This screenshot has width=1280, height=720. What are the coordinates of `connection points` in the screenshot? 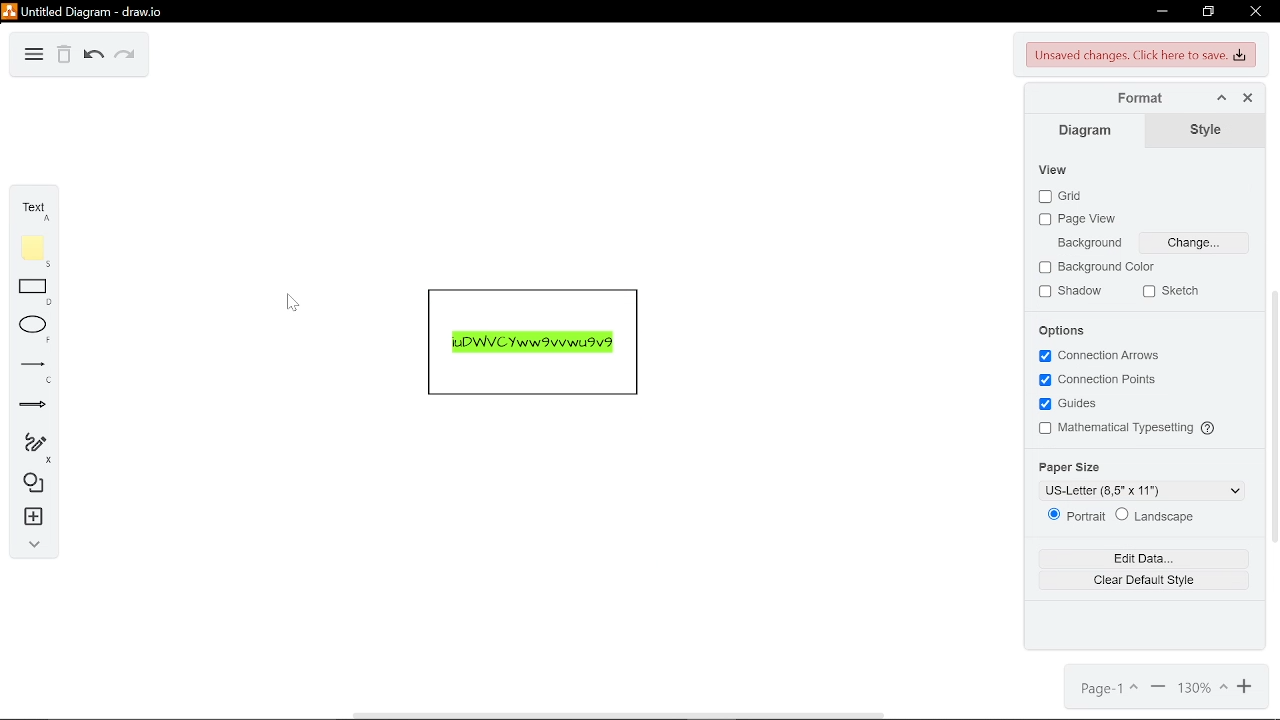 It's located at (1102, 381).